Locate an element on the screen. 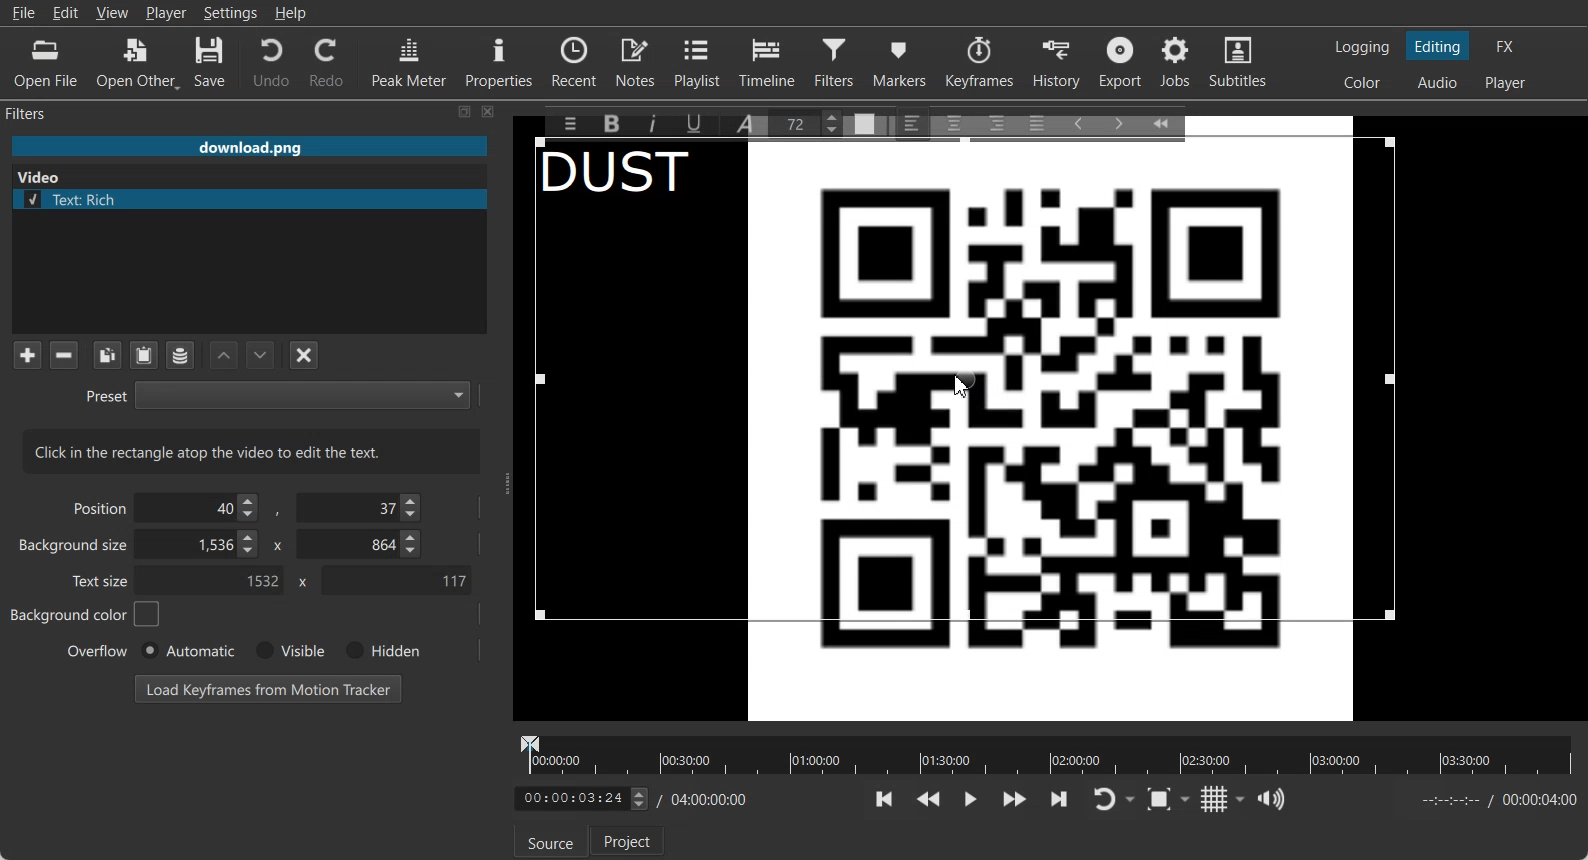 The image size is (1588, 860). Play Quickly backward is located at coordinates (929, 799).